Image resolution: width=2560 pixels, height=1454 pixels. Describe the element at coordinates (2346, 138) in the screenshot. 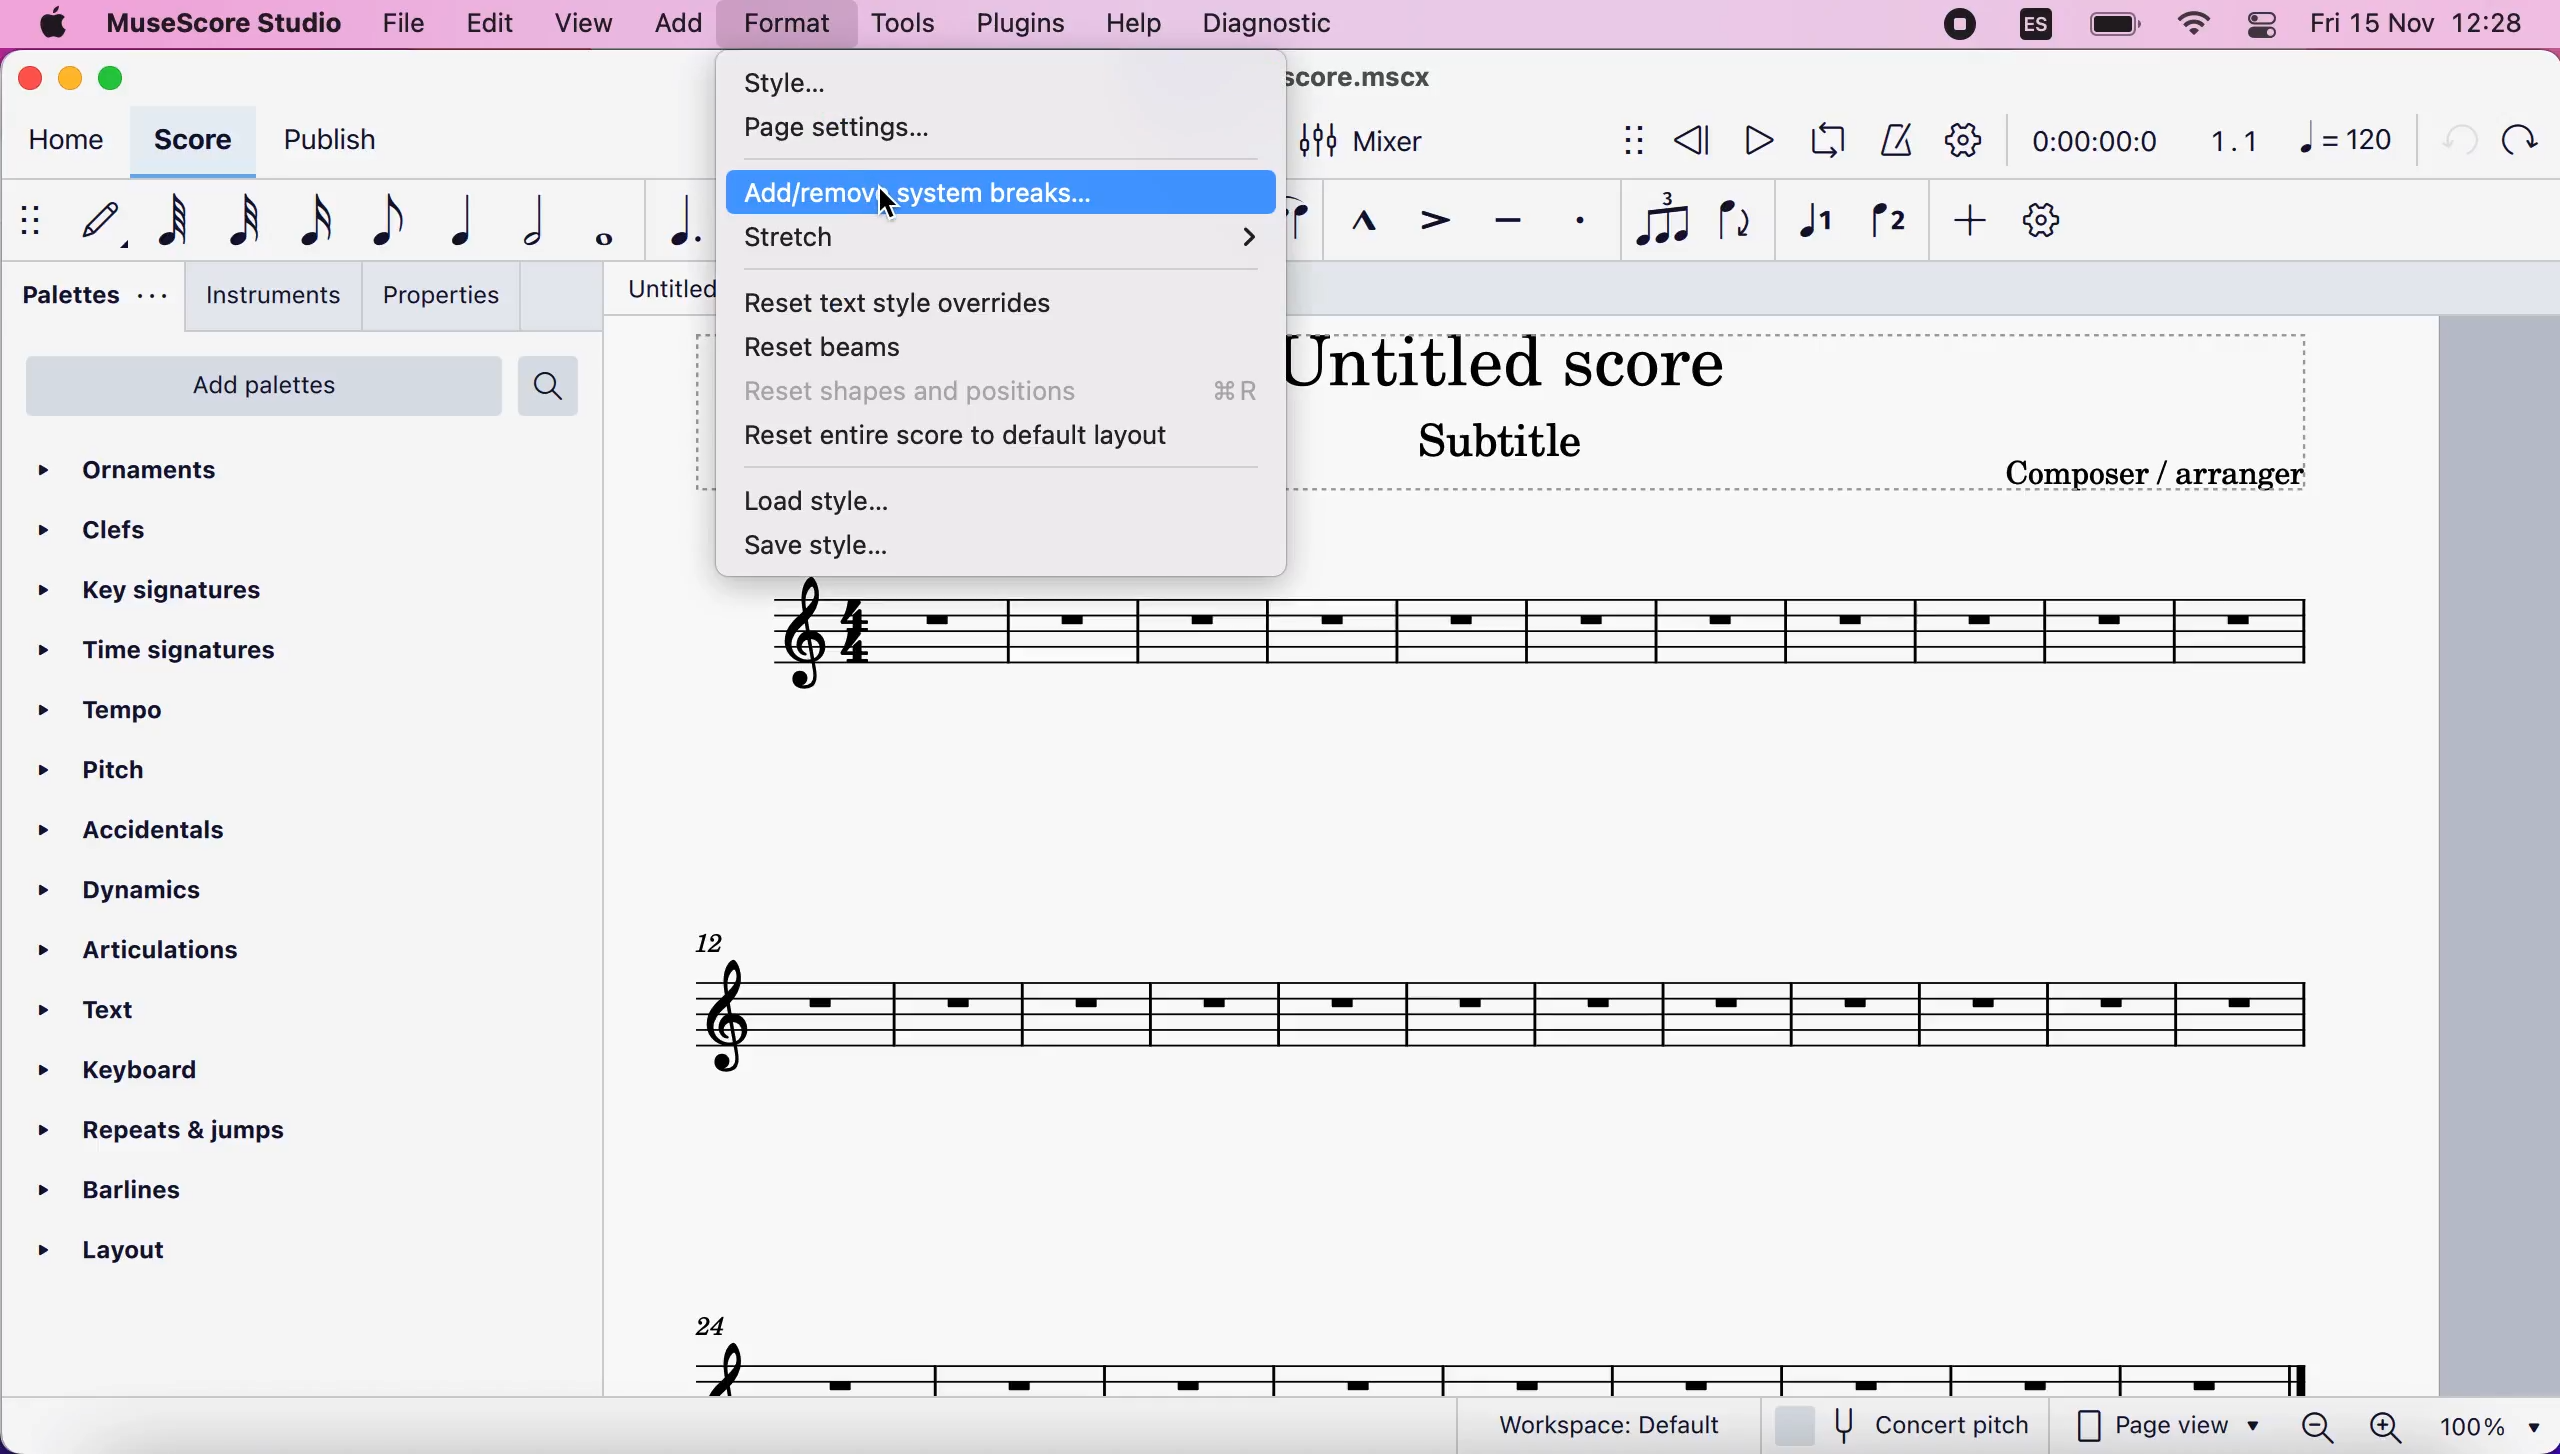

I see `120` at that location.